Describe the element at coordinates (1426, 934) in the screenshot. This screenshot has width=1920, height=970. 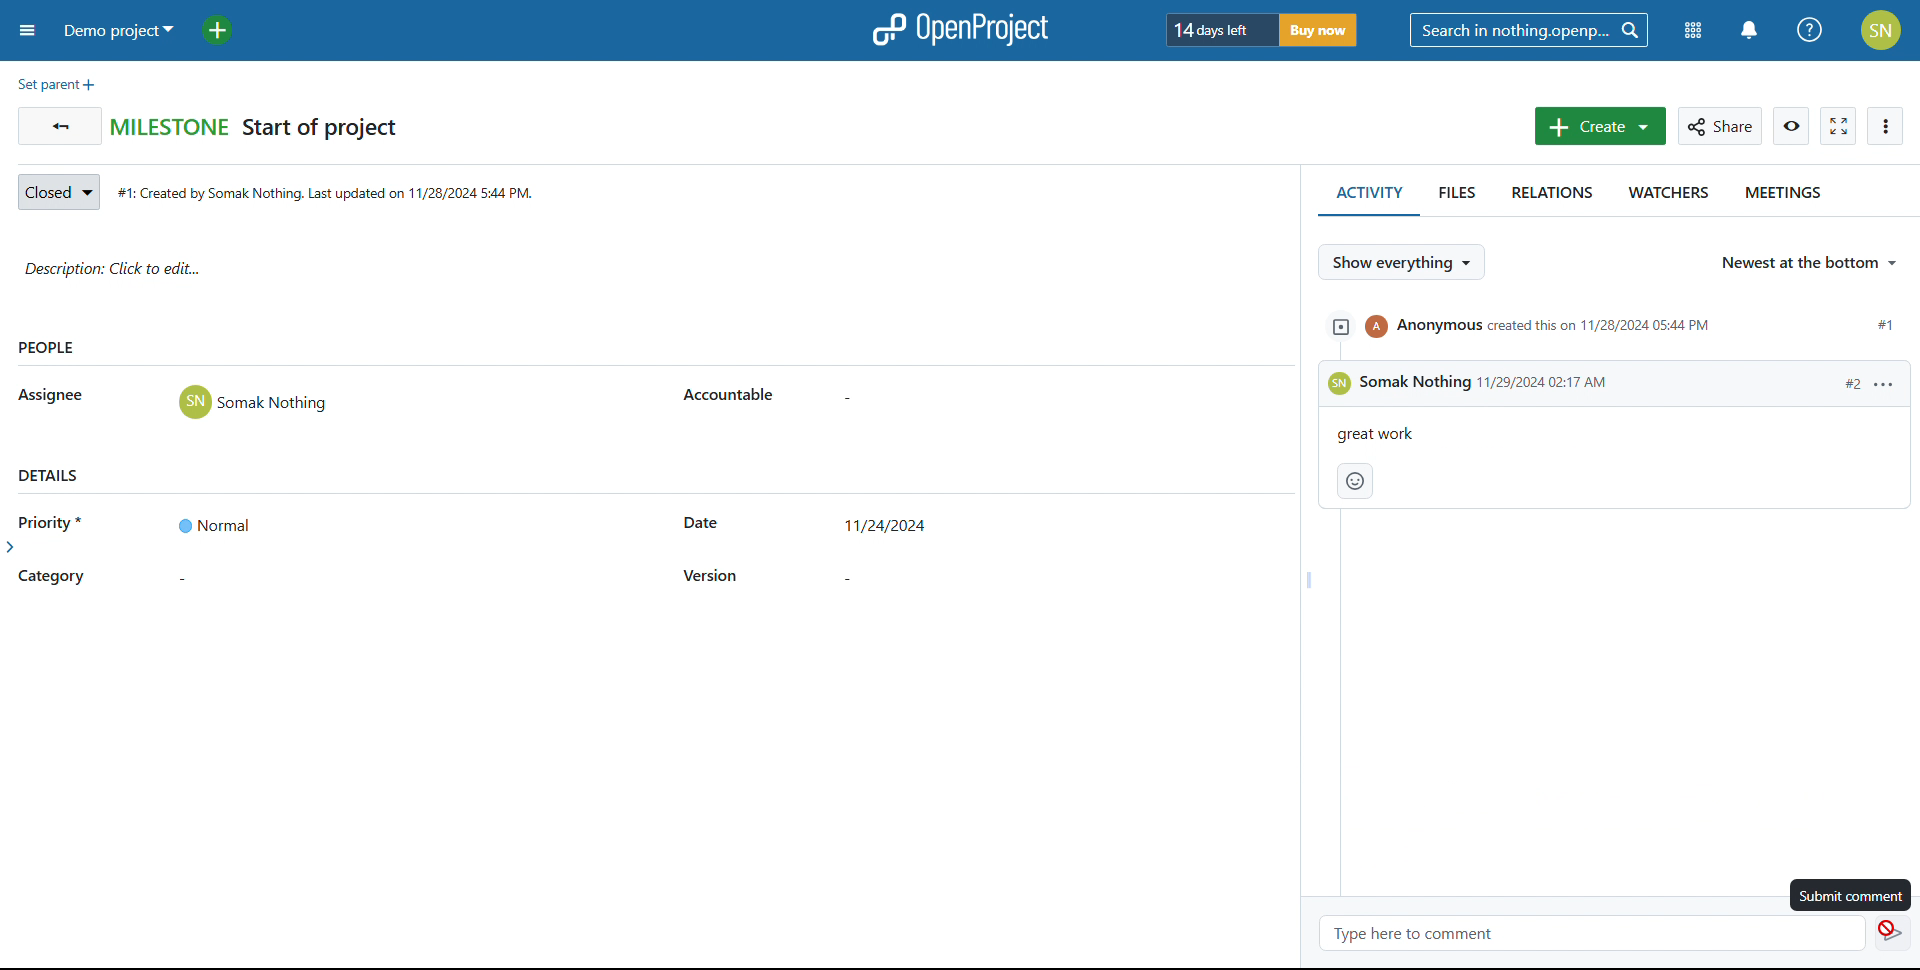
I see `type here to comment` at that location.